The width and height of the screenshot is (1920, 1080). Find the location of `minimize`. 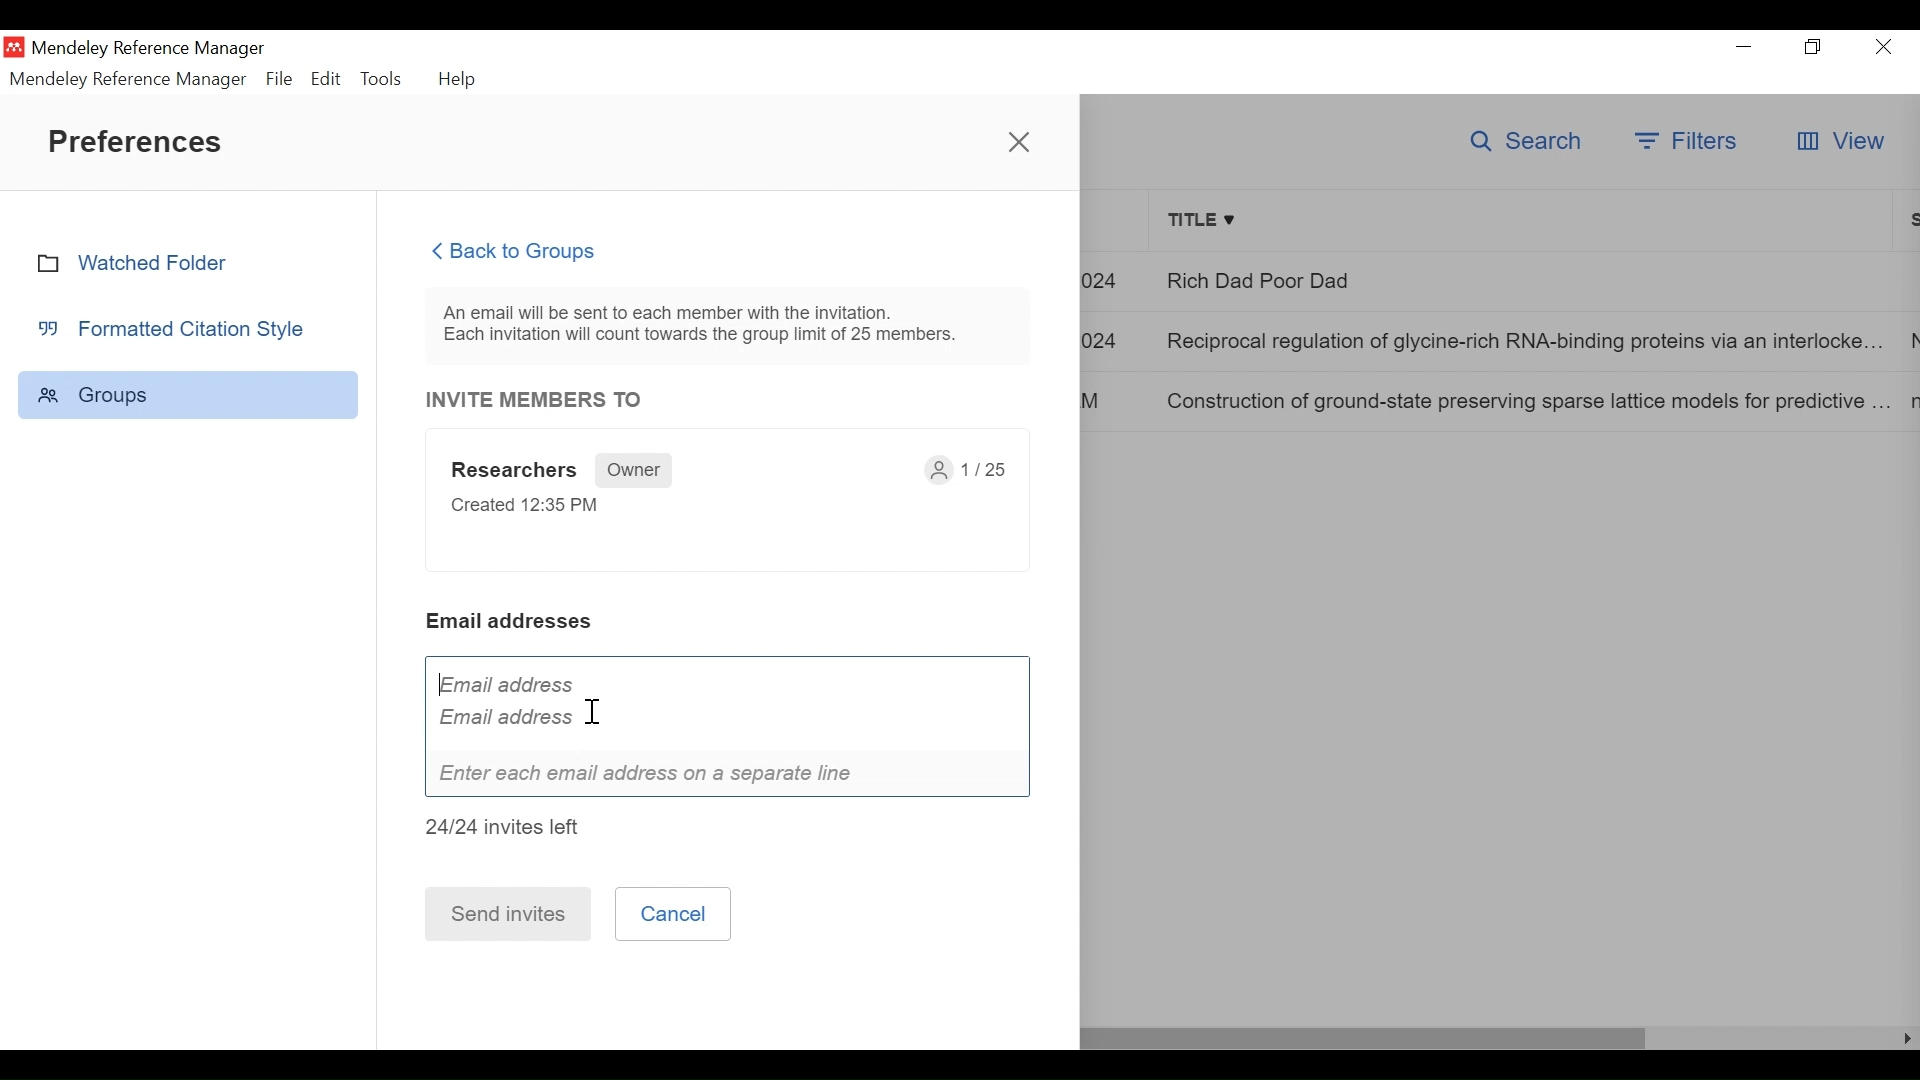

minimize is located at coordinates (1744, 44).